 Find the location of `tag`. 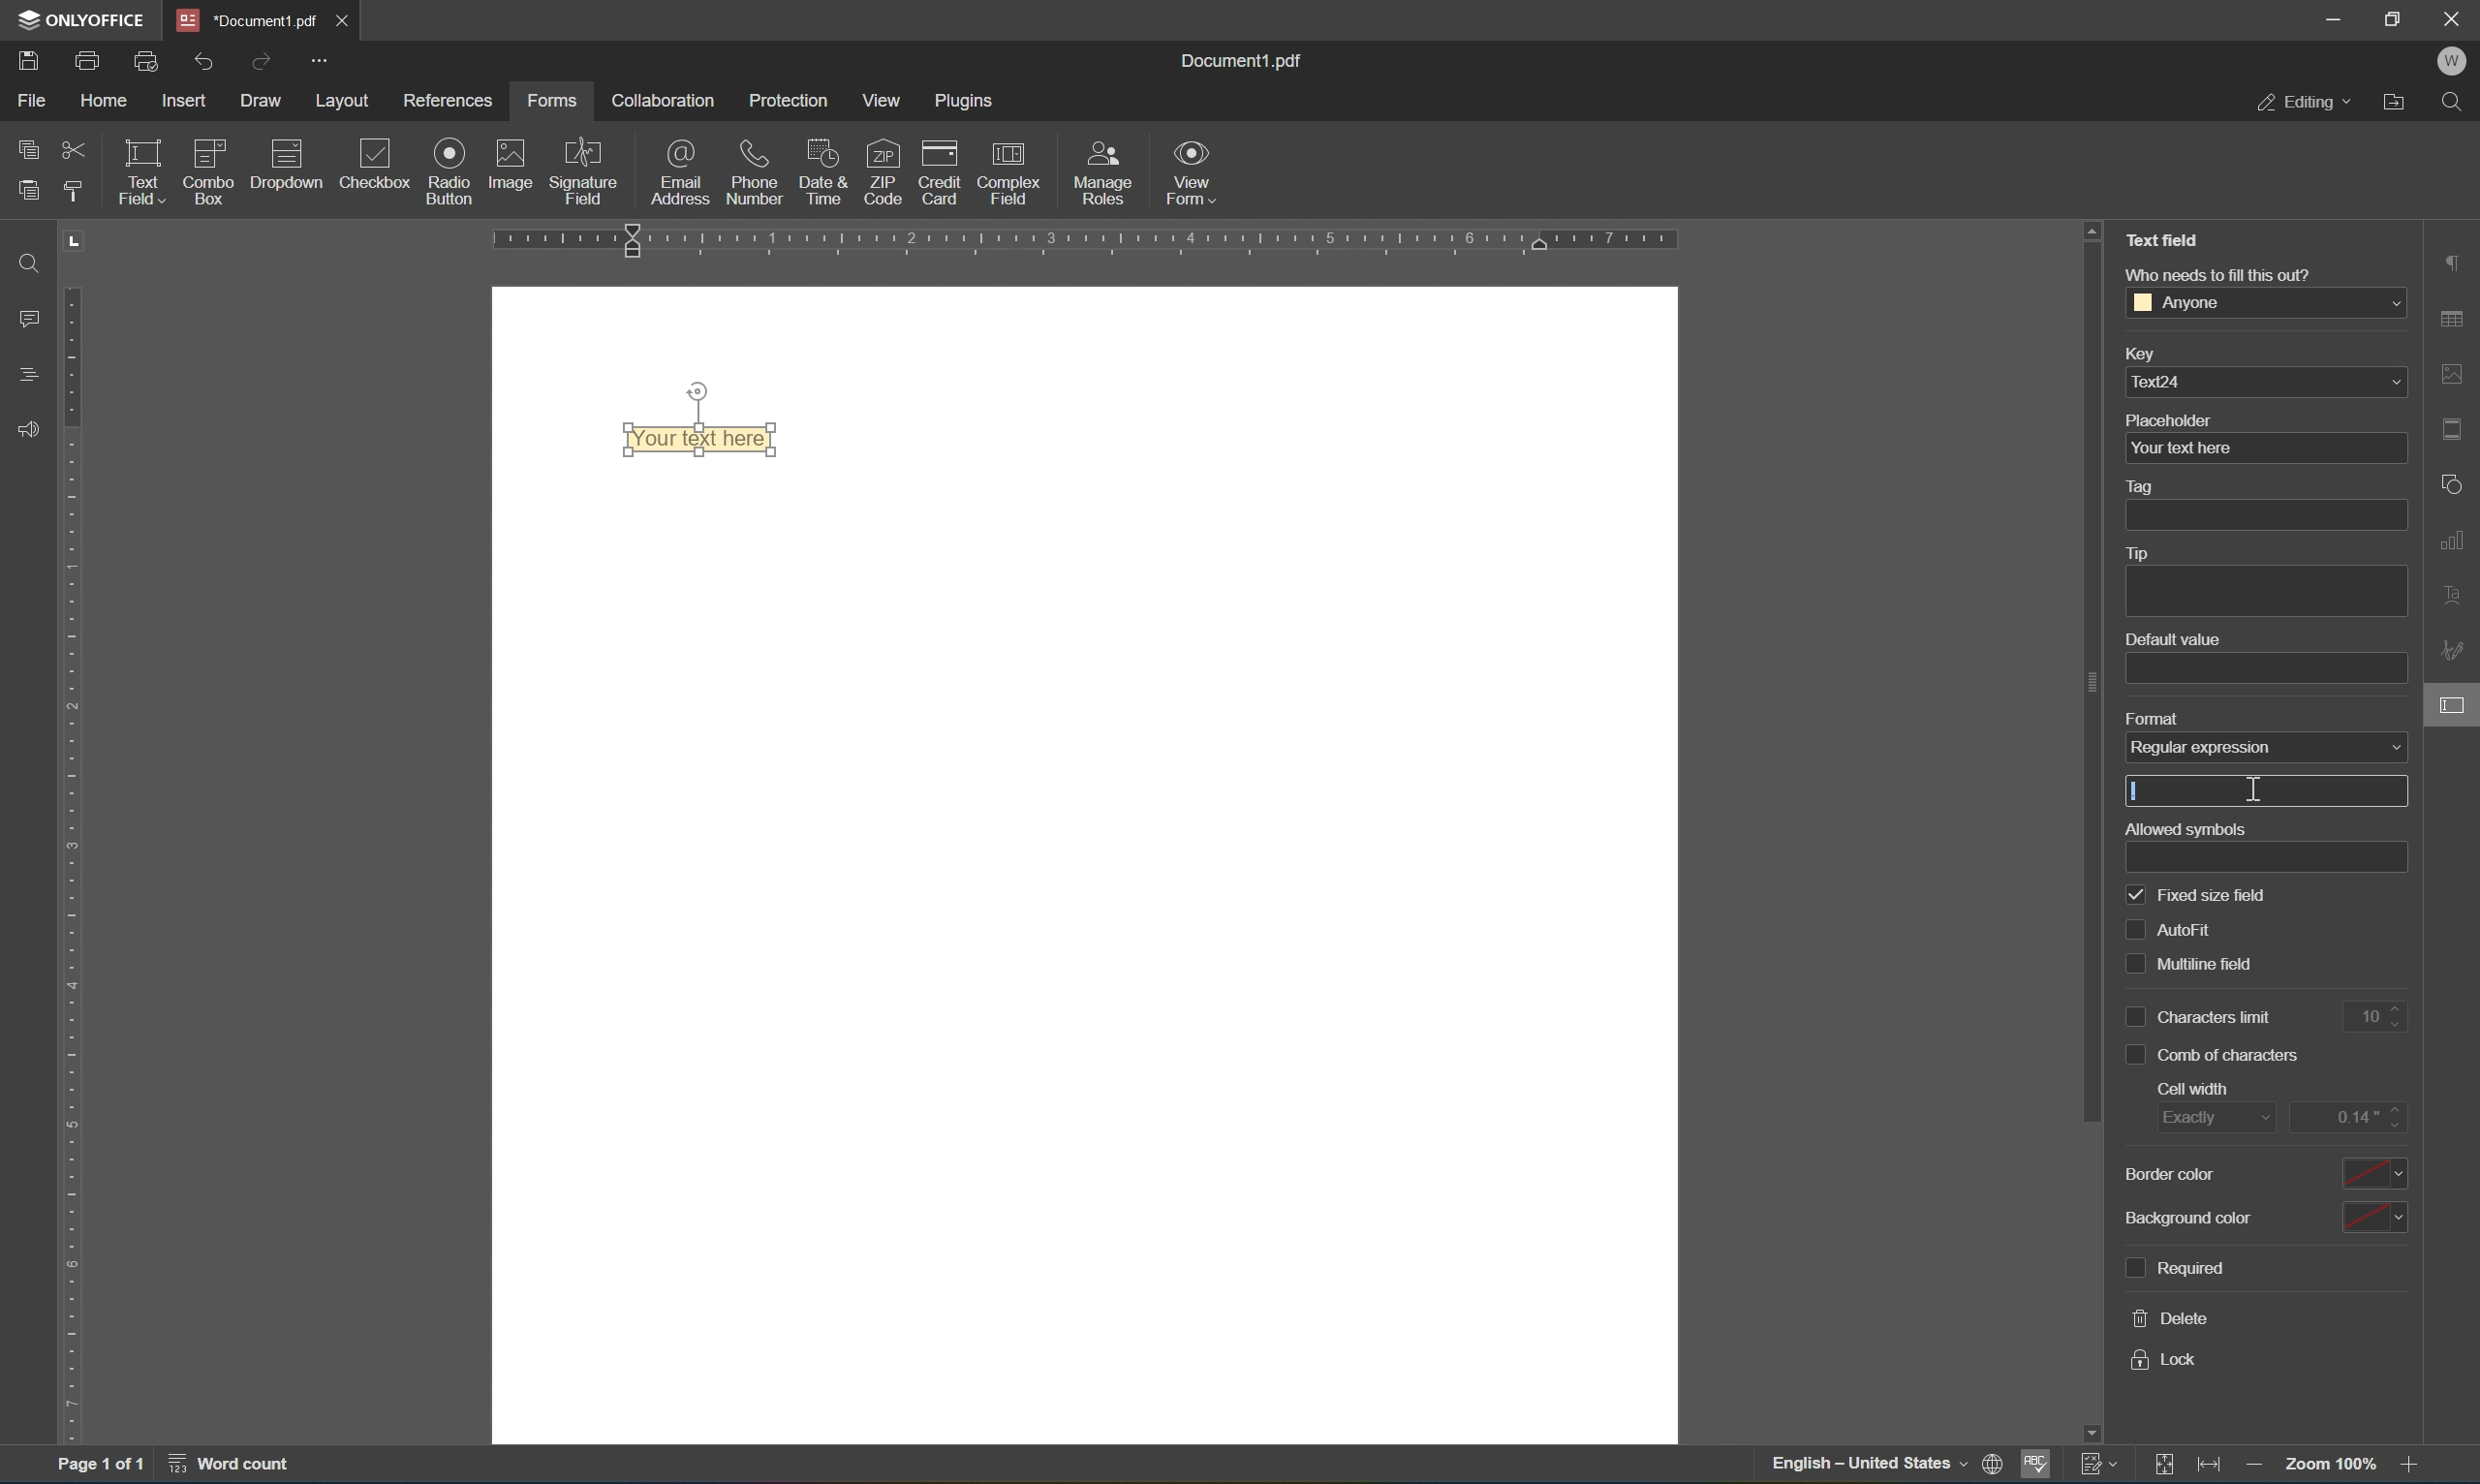

tag is located at coordinates (2144, 488).